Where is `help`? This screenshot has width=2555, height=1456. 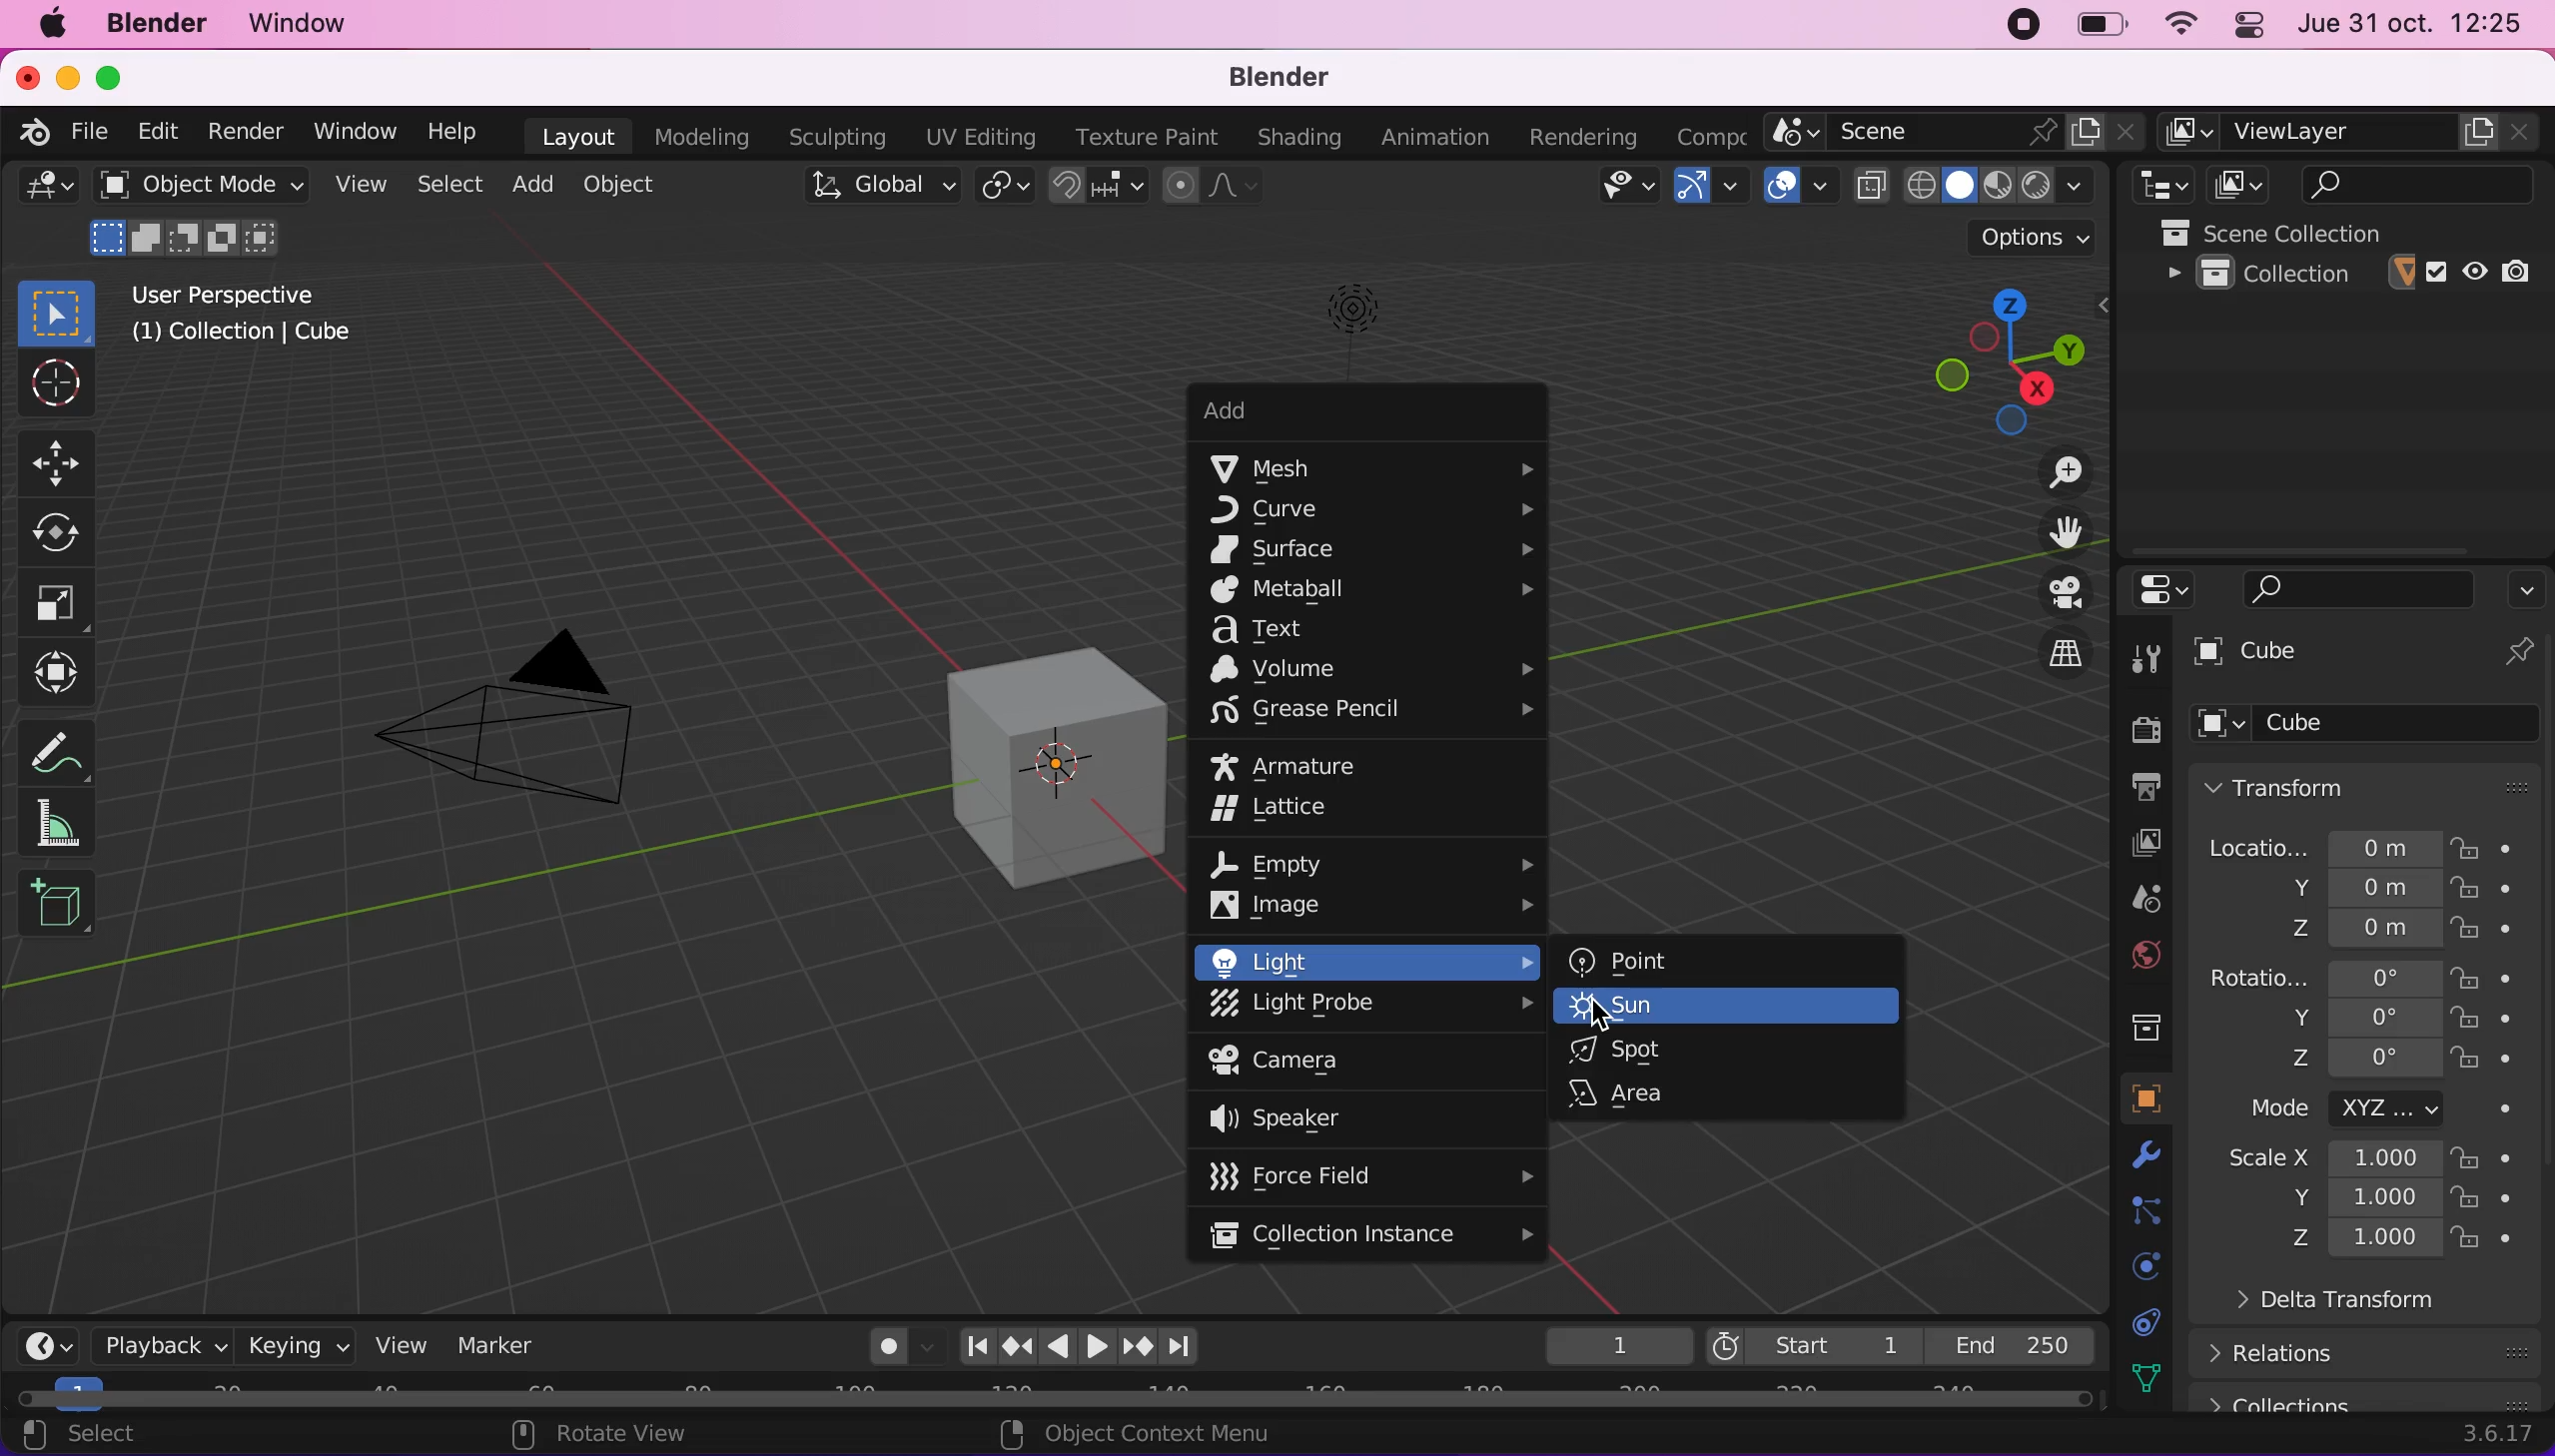
help is located at coordinates (452, 131).